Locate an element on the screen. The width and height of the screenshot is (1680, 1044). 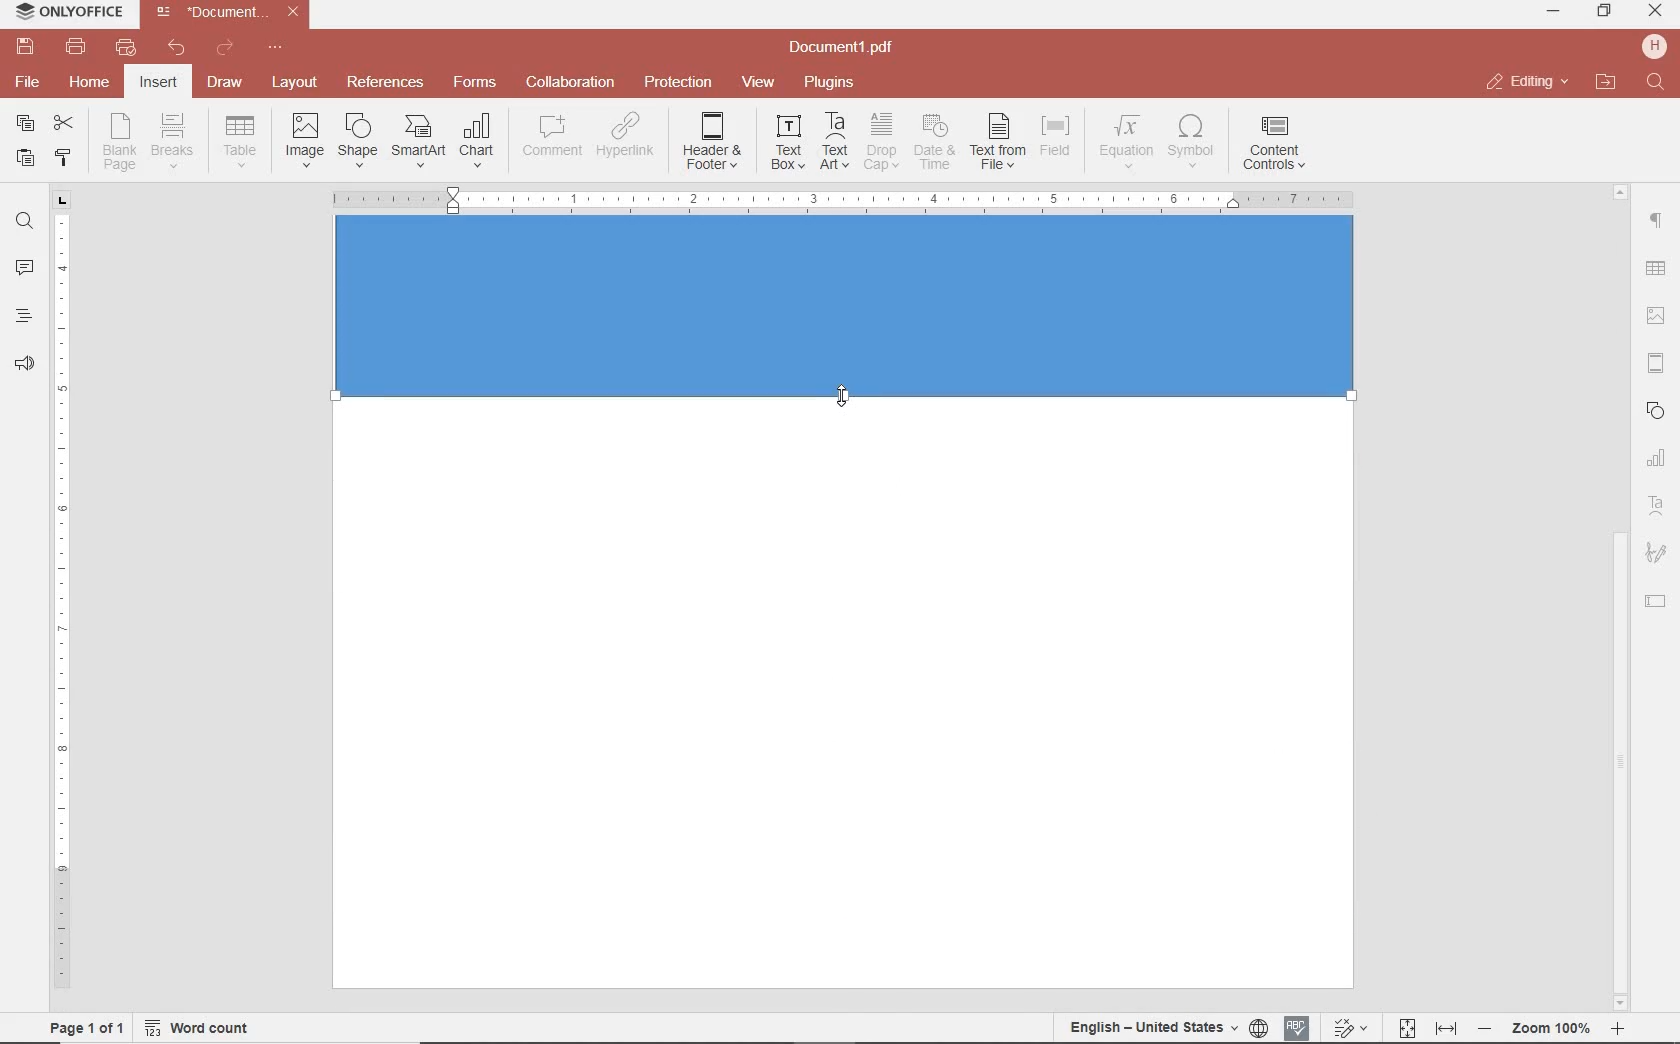
INSERT SHAPE is located at coordinates (356, 139).